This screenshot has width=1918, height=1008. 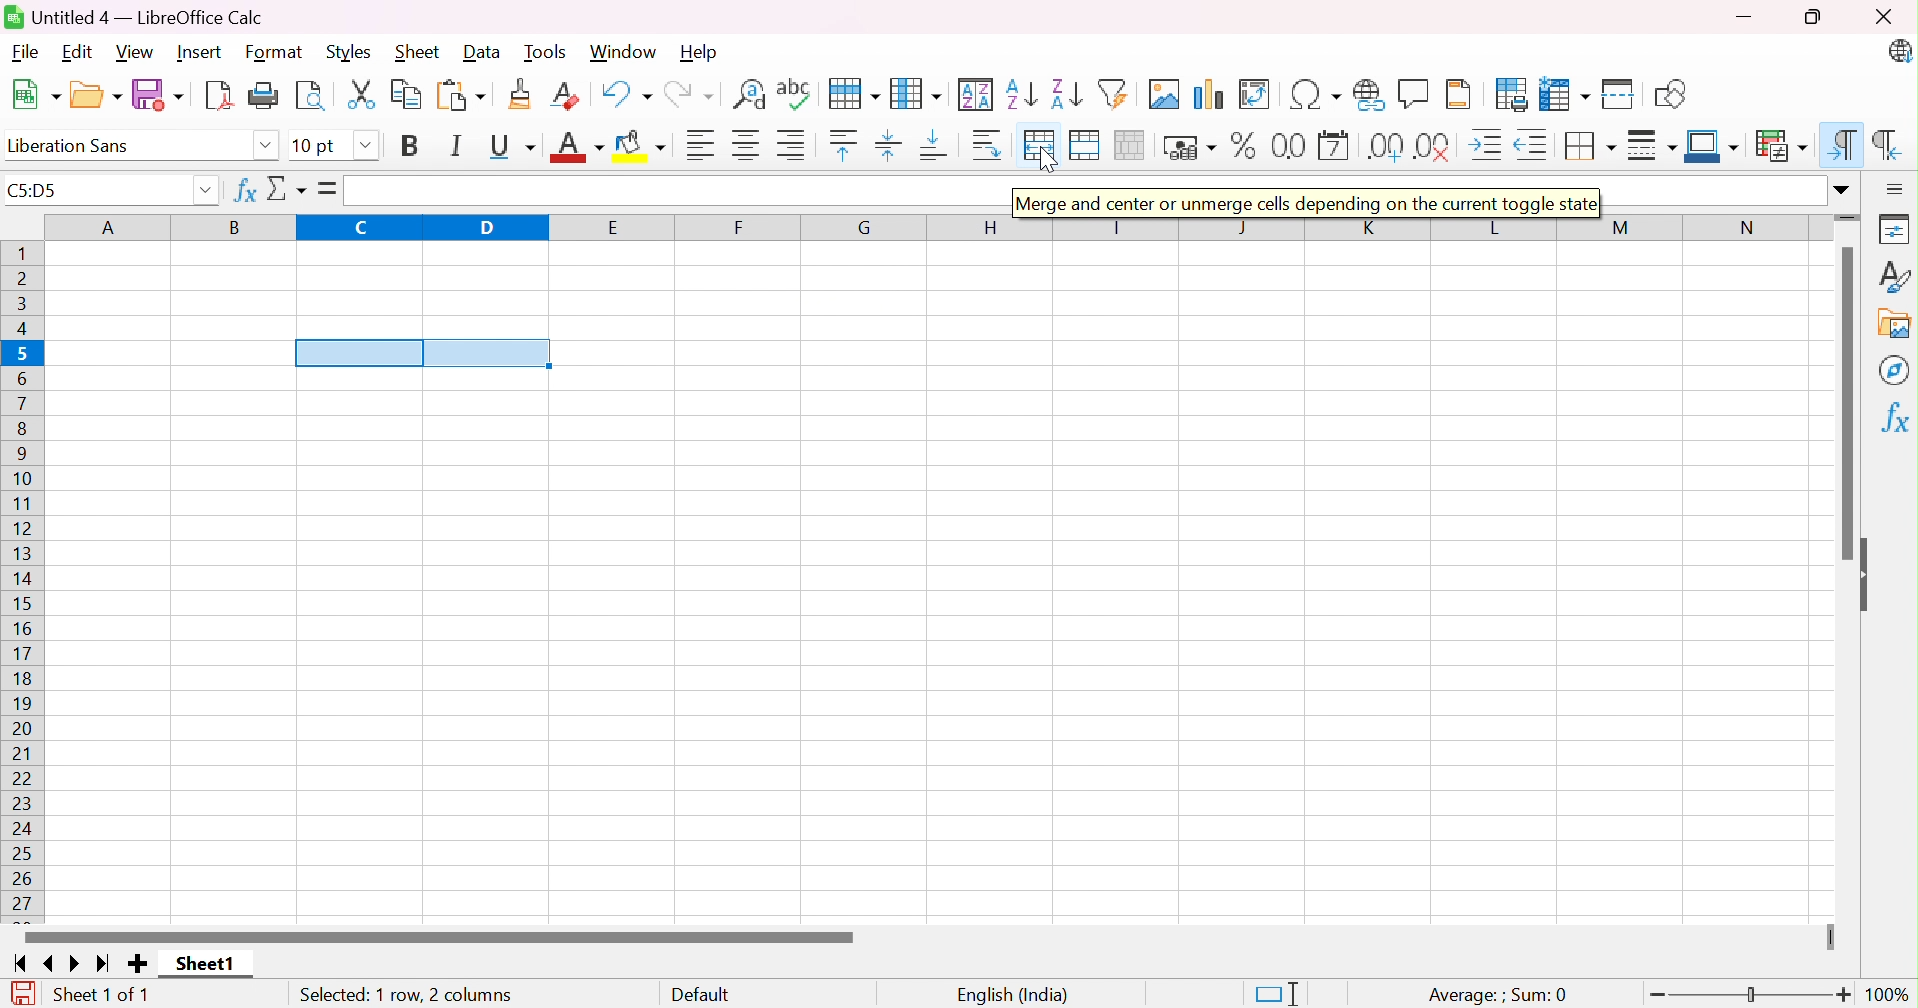 What do you see at coordinates (1464, 93) in the screenshot?
I see `Headers and Footers` at bounding box center [1464, 93].